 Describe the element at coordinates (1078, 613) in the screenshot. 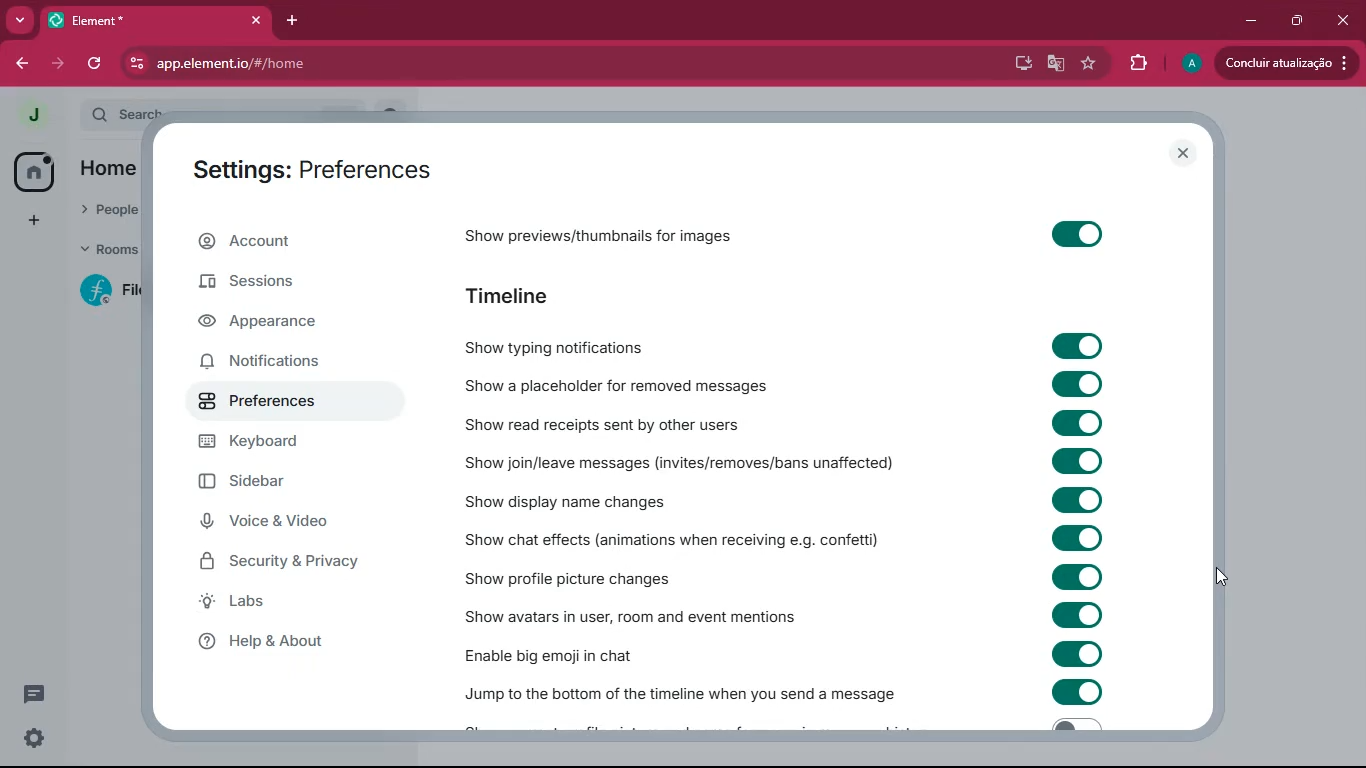

I see `toggle on ` at that location.